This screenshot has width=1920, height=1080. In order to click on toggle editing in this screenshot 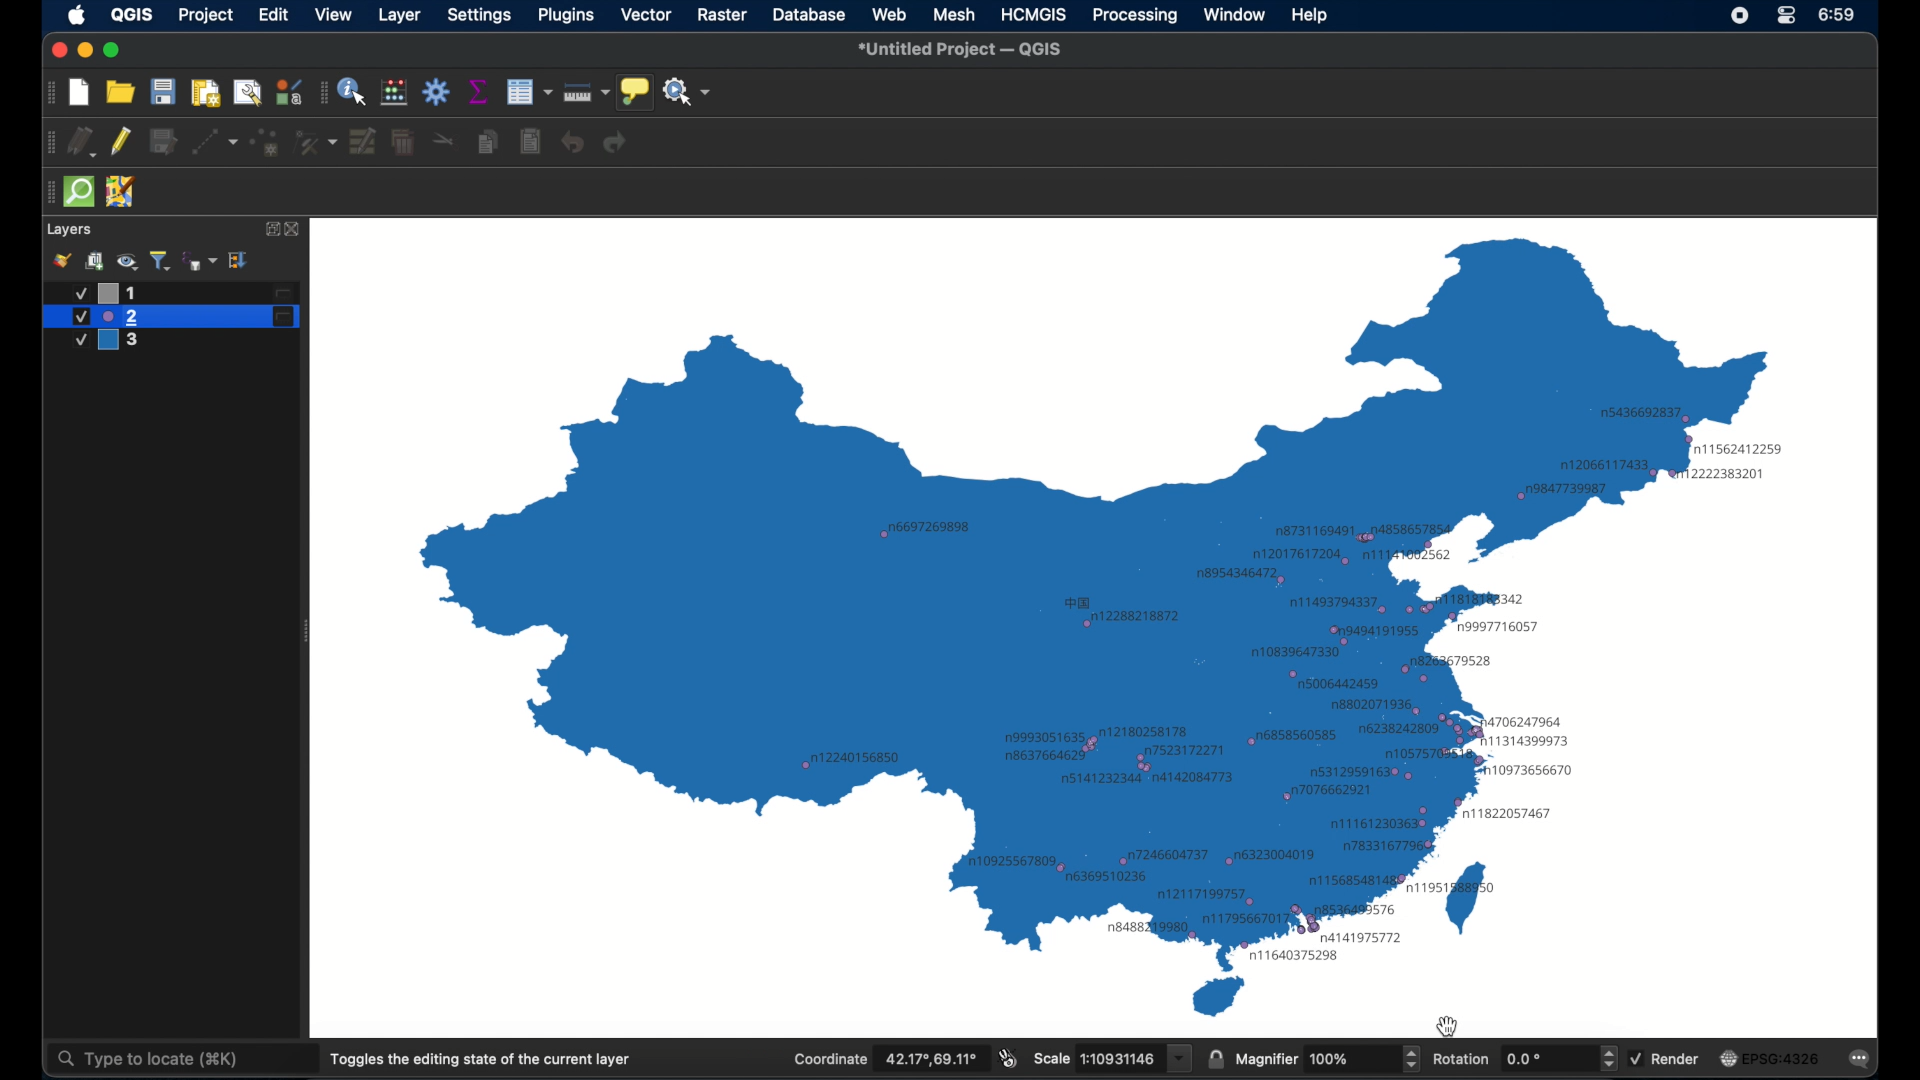, I will do `click(120, 142)`.